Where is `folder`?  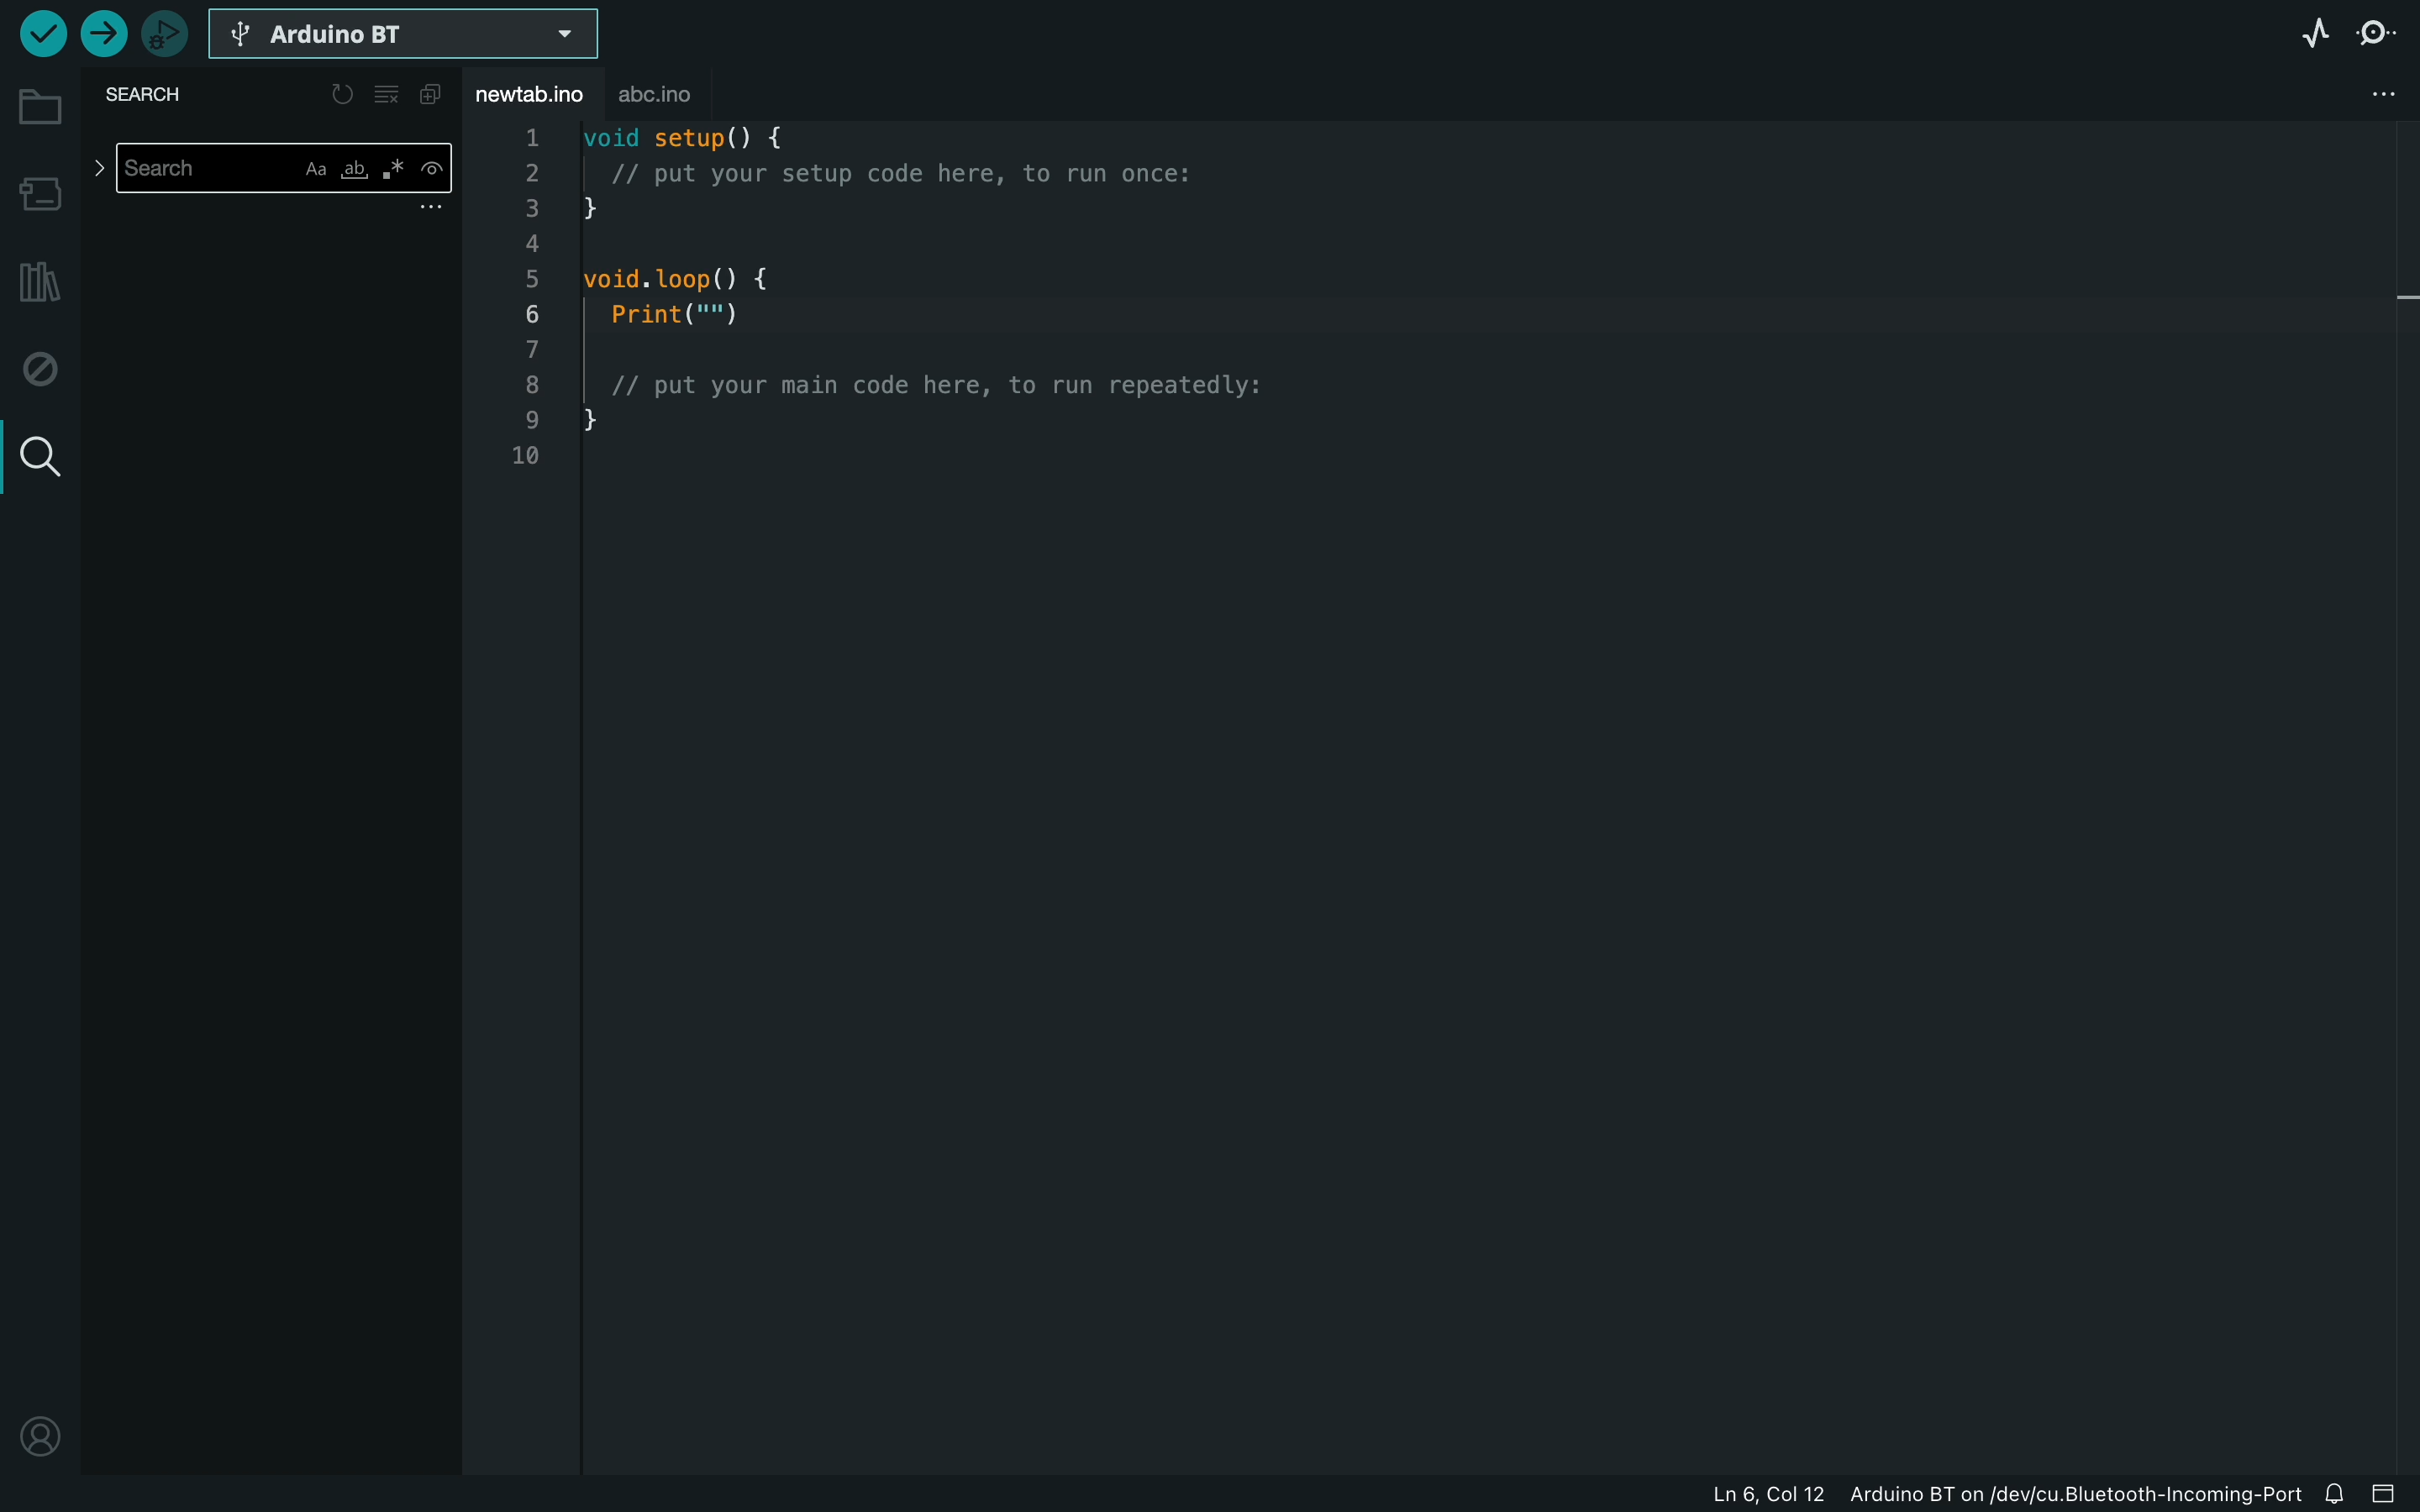 folder is located at coordinates (41, 108).